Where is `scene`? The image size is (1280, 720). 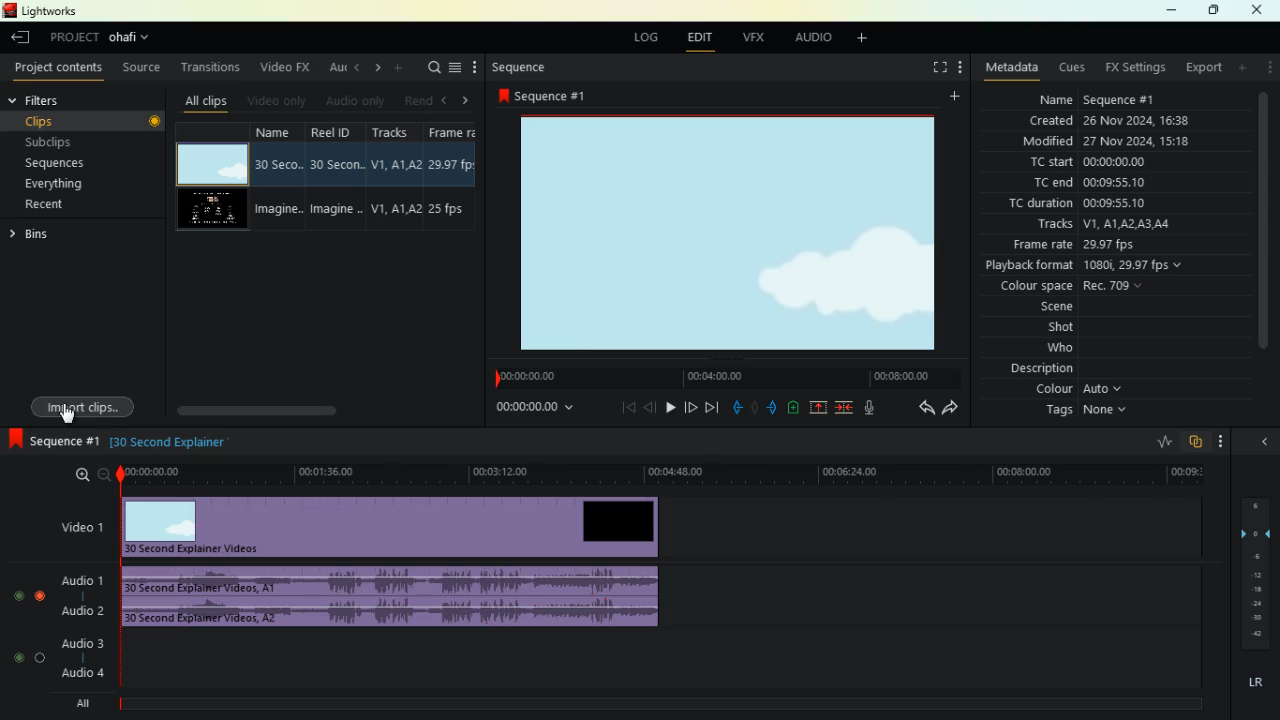
scene is located at coordinates (1035, 309).